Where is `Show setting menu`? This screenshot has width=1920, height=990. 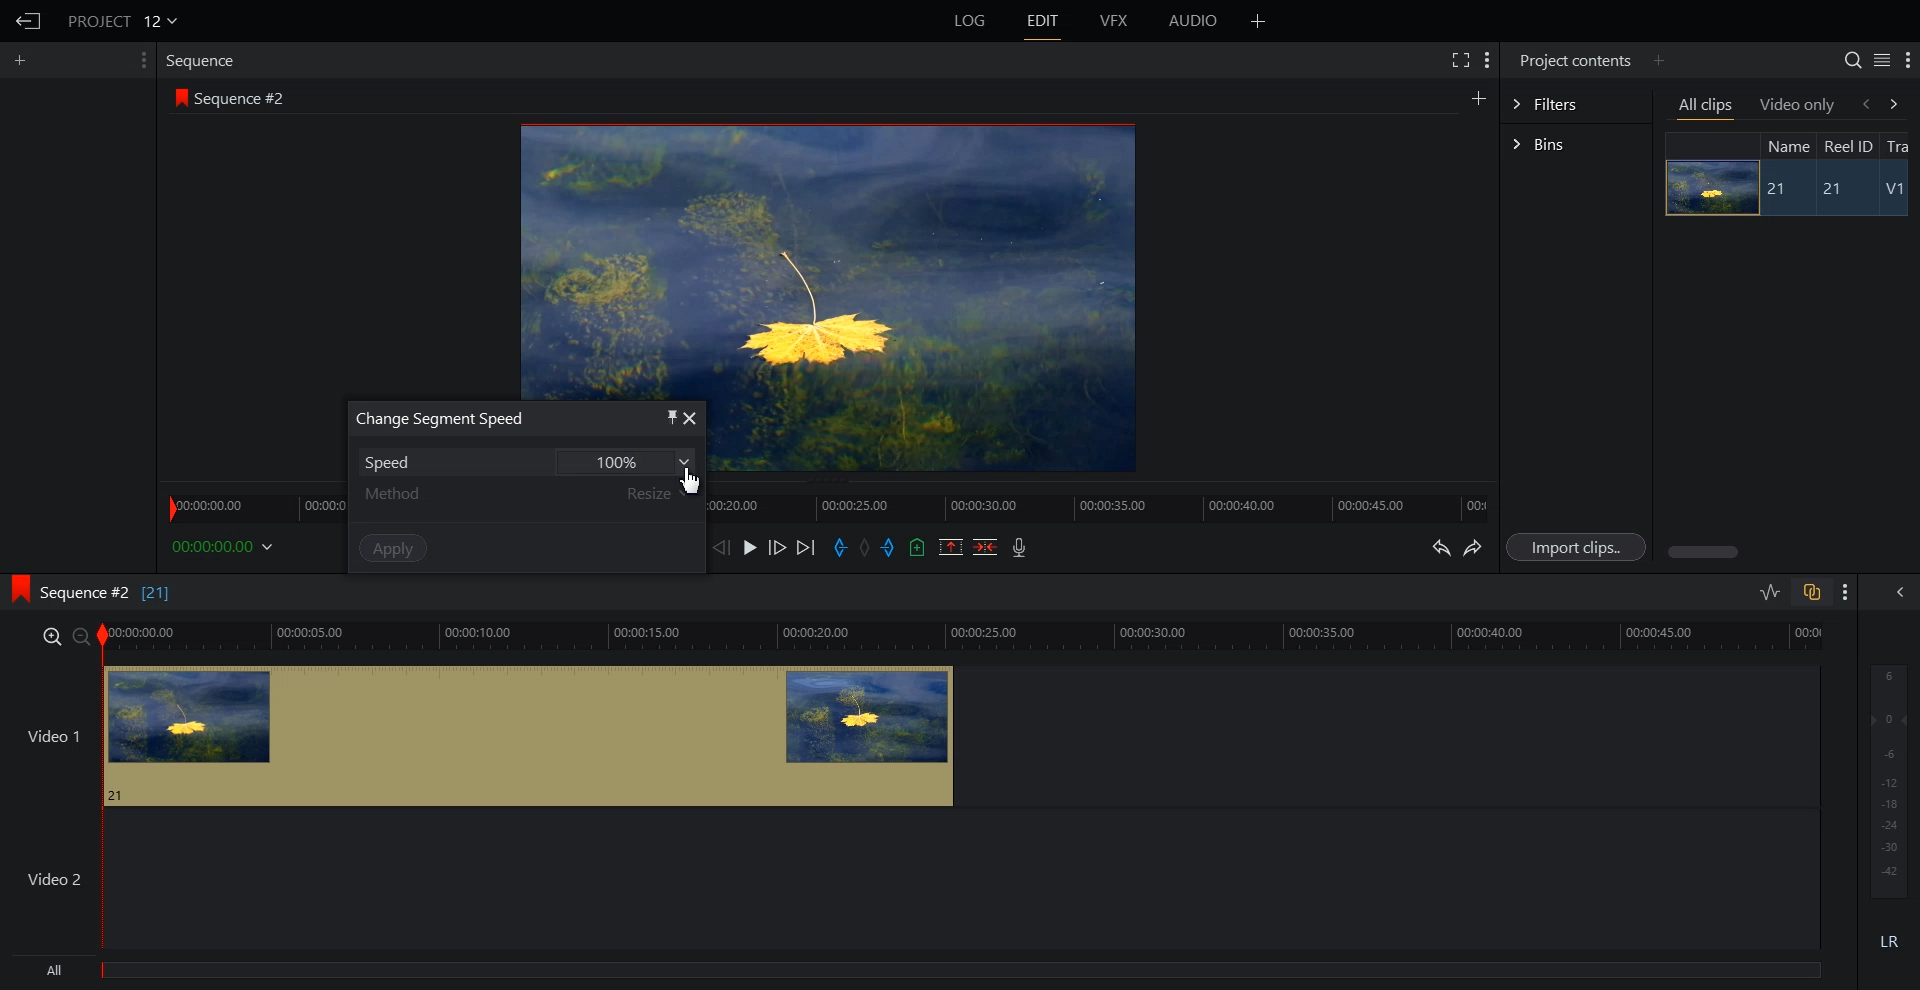
Show setting menu is located at coordinates (1487, 60).